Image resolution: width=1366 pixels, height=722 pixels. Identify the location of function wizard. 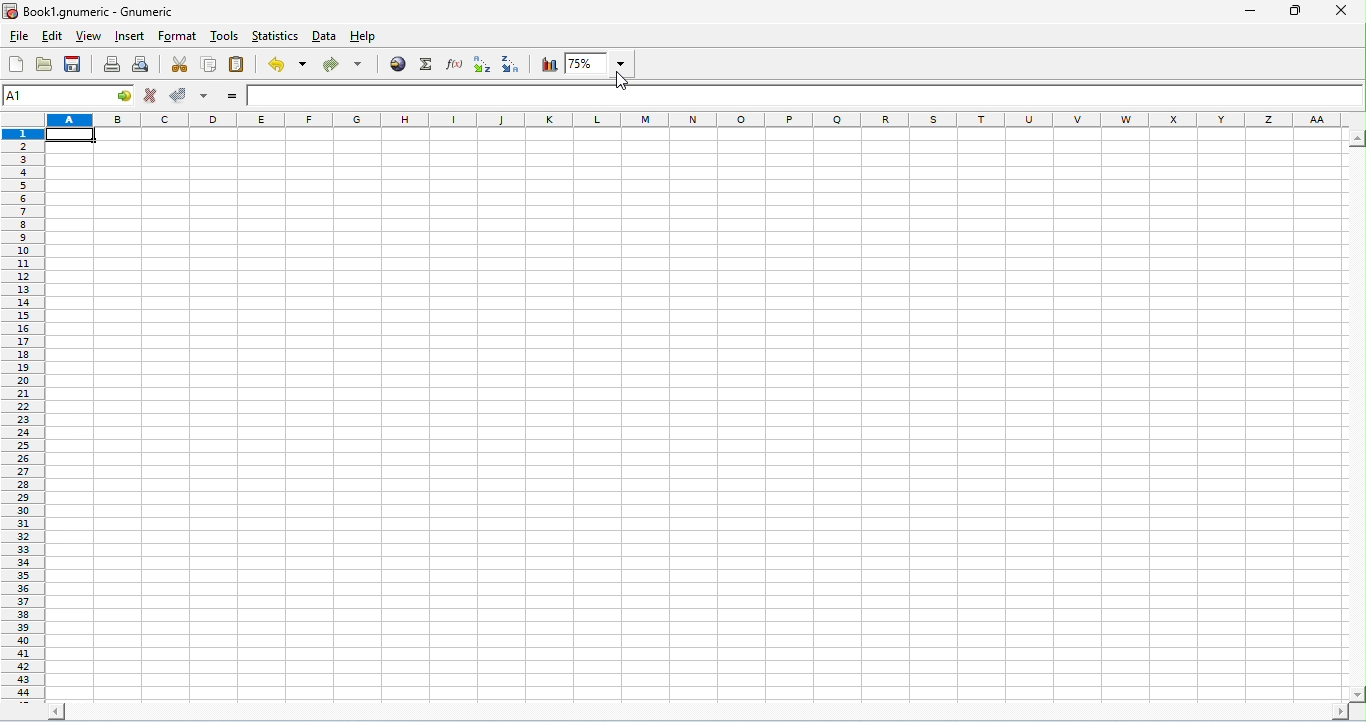
(456, 64).